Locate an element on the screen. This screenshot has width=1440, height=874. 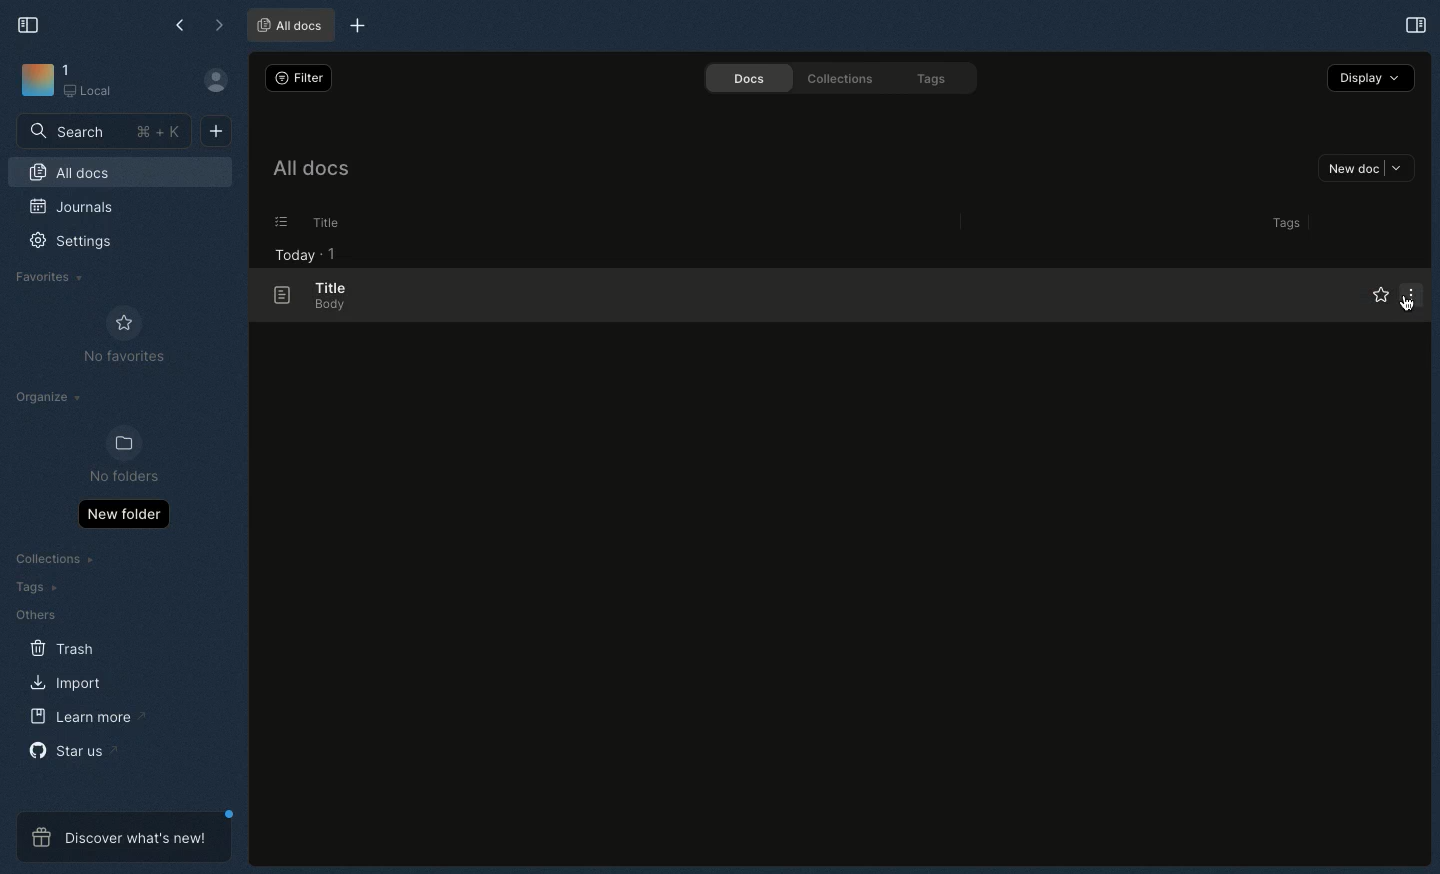
Import is located at coordinates (69, 682).